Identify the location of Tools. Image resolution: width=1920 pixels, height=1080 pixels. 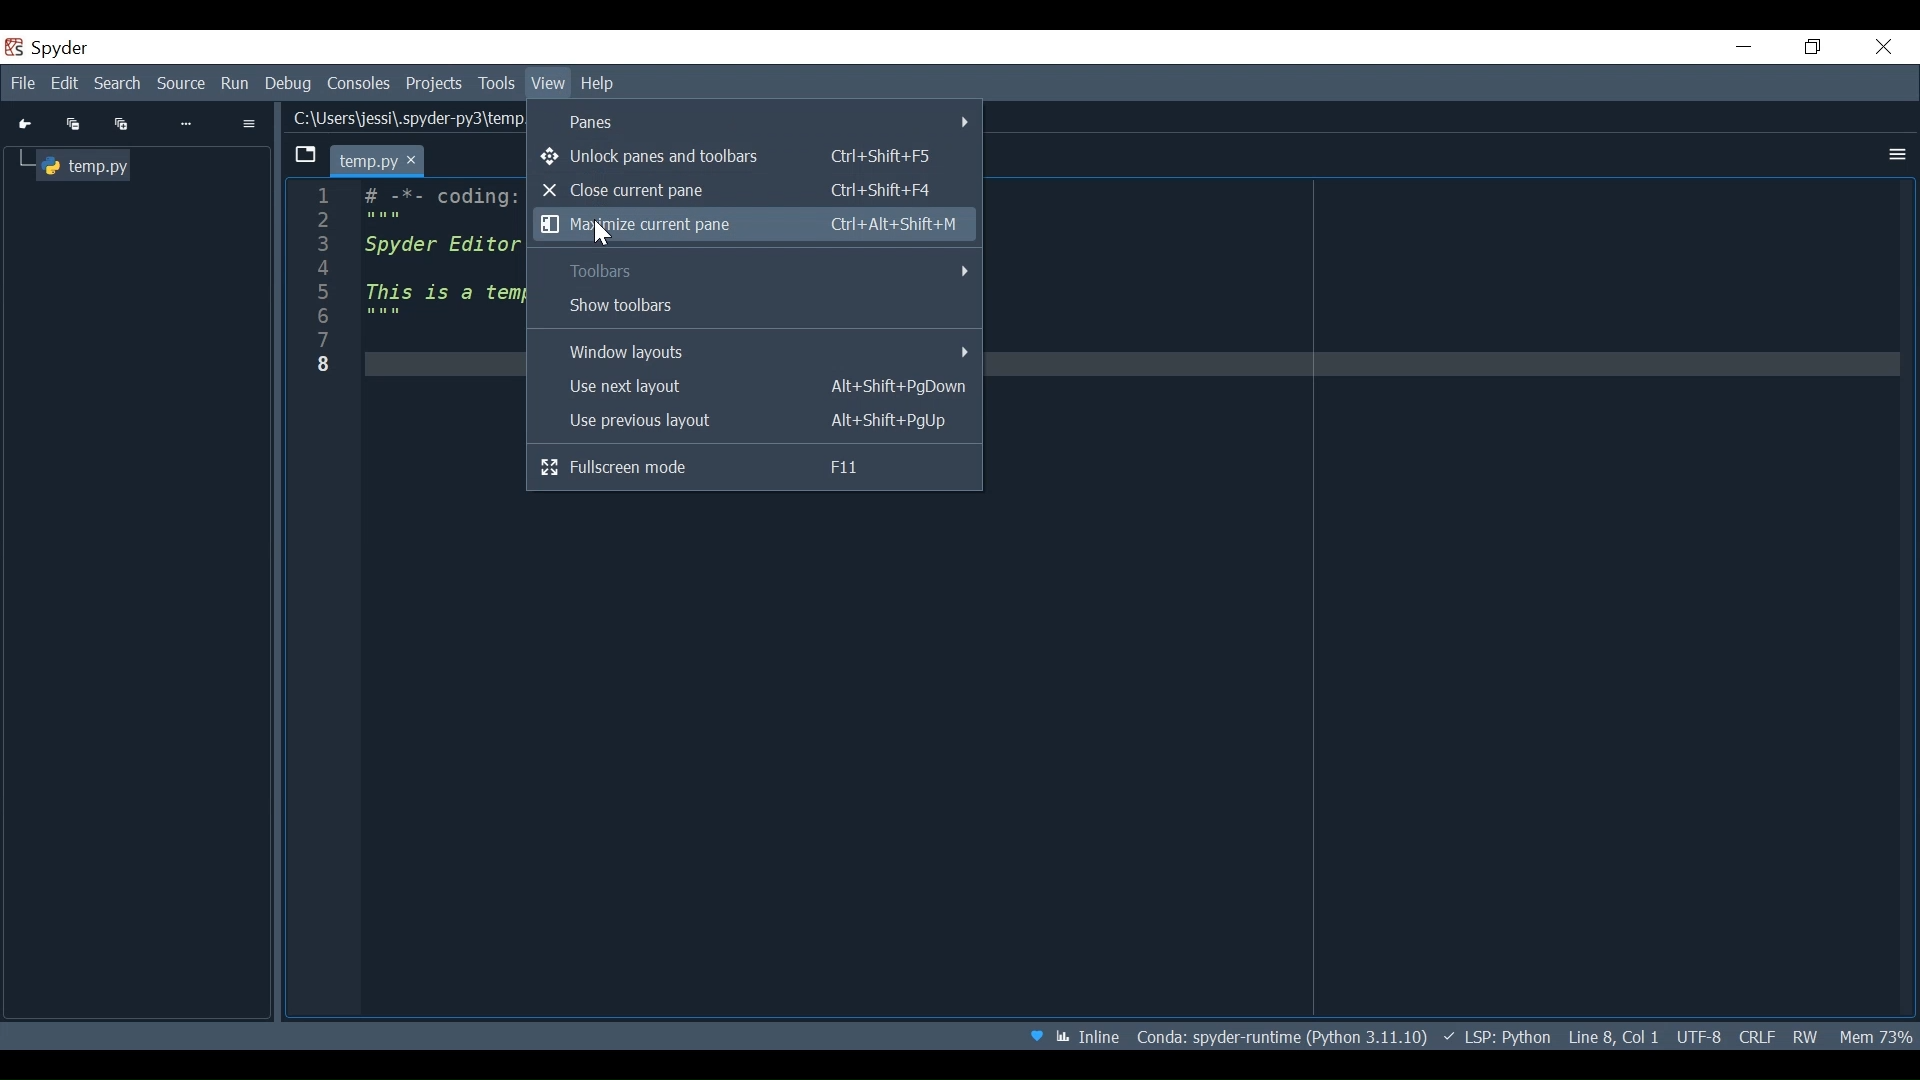
(497, 84).